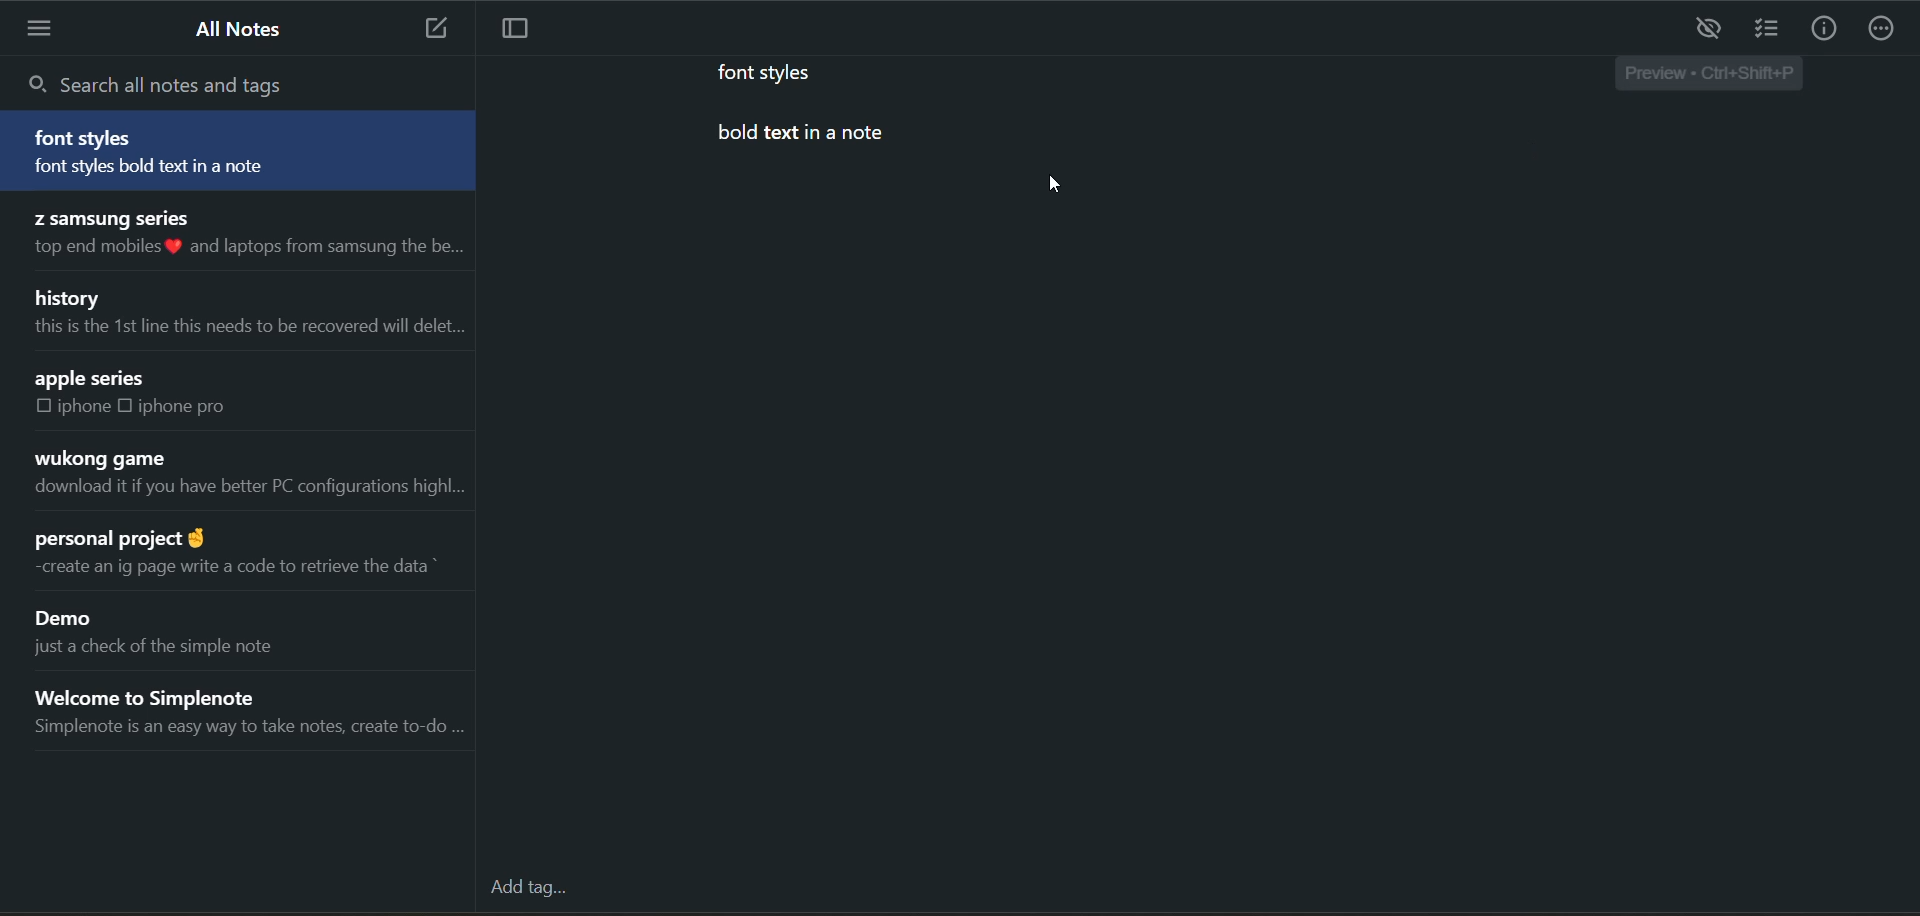 Image resolution: width=1920 pixels, height=916 pixels. I want to click on font styles, so click(779, 73).